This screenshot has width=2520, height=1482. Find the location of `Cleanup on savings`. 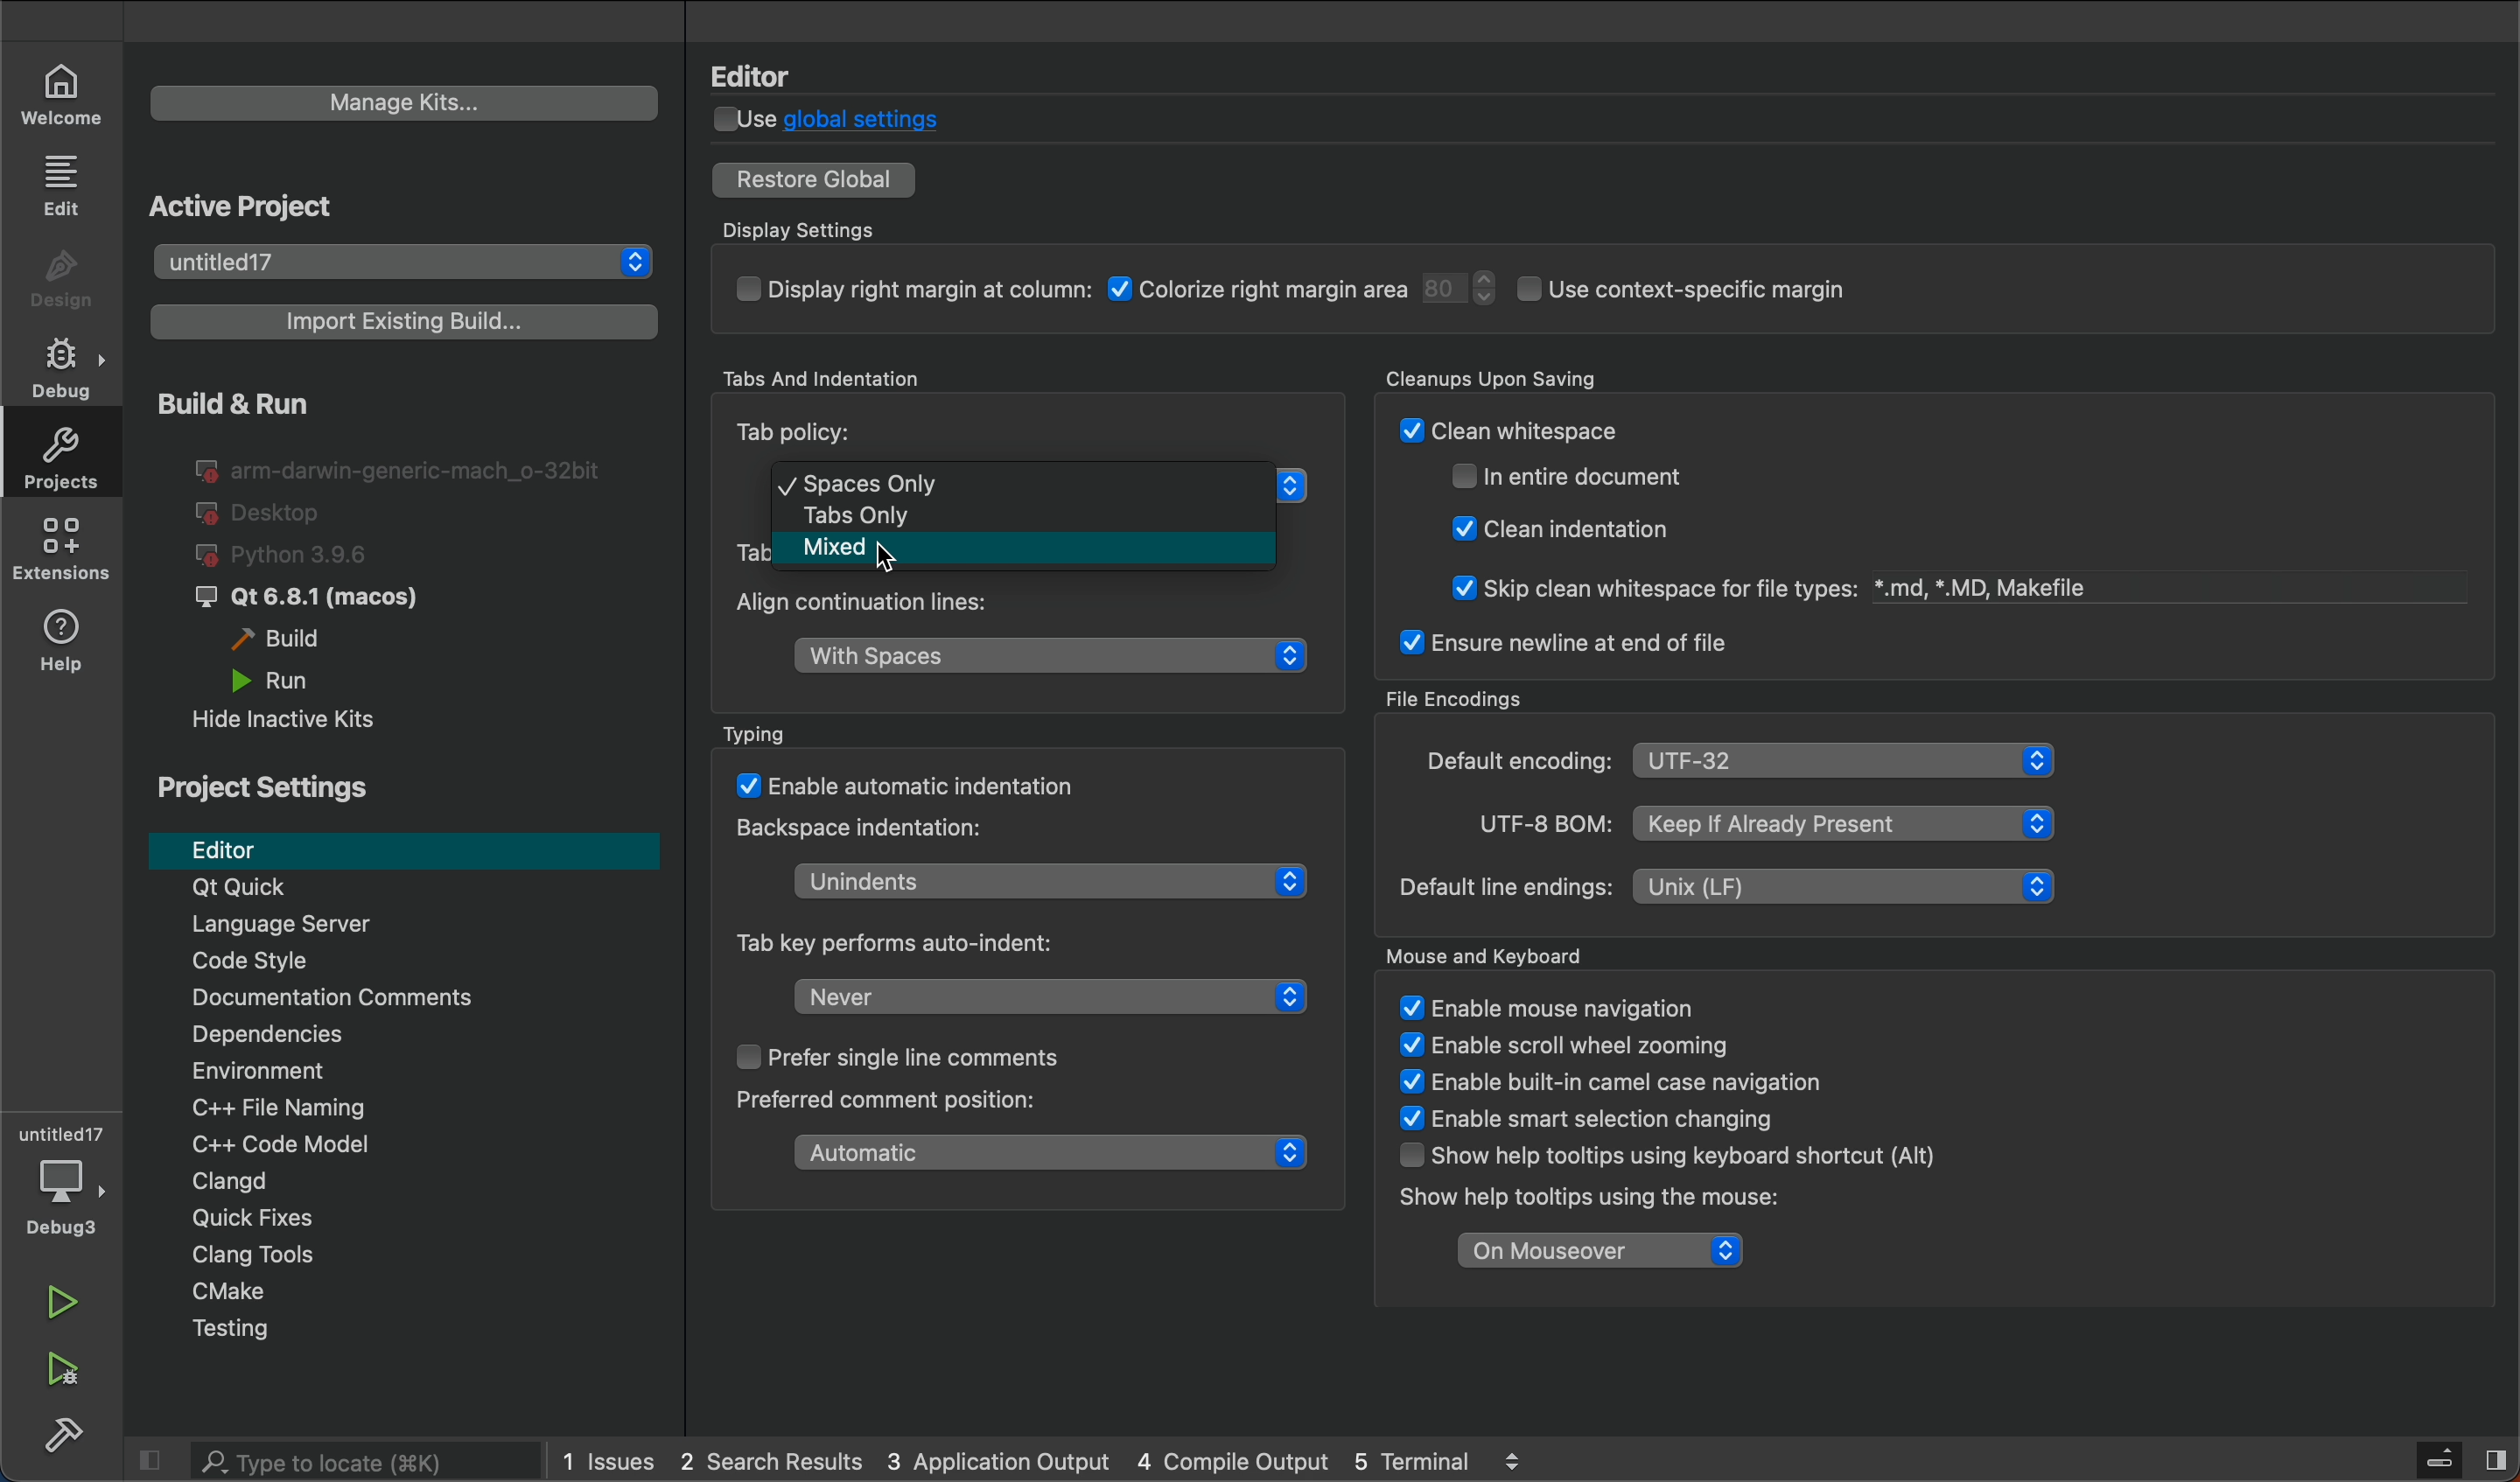

Cleanup on savings is located at coordinates (1685, 428).